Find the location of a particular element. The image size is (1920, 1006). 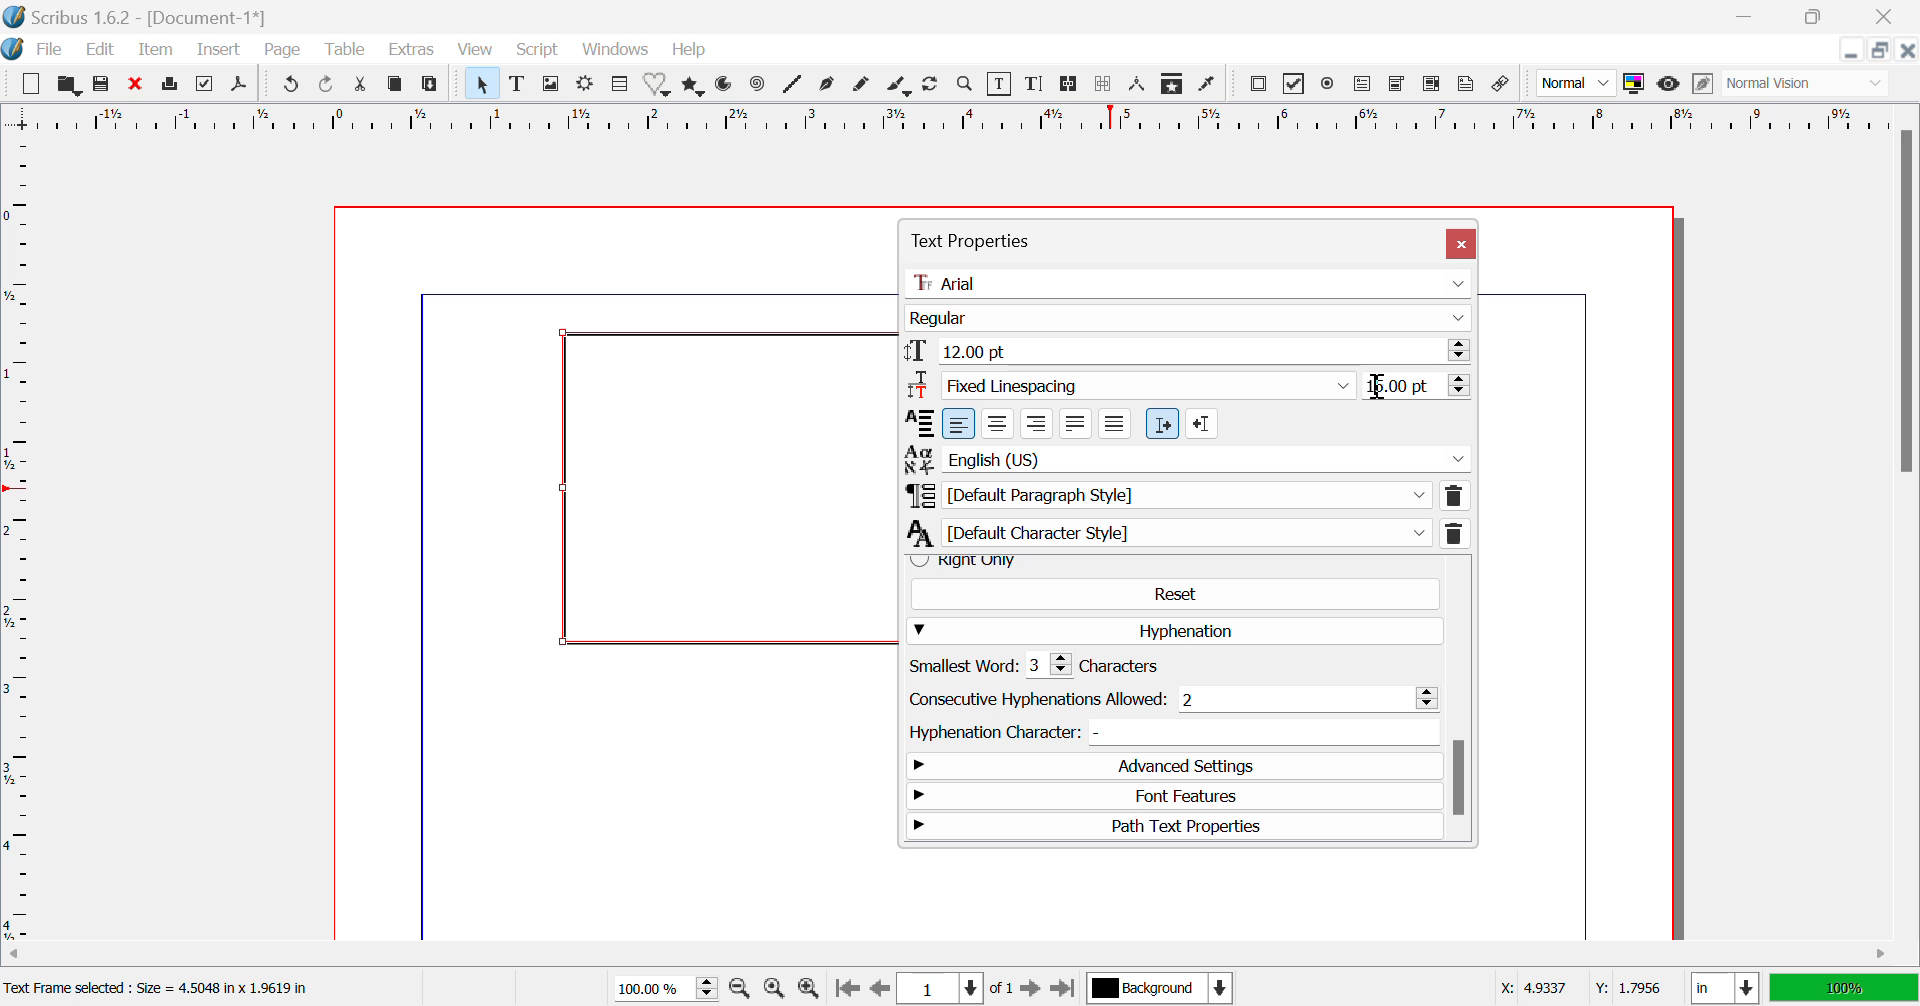

Paste is located at coordinates (431, 86).